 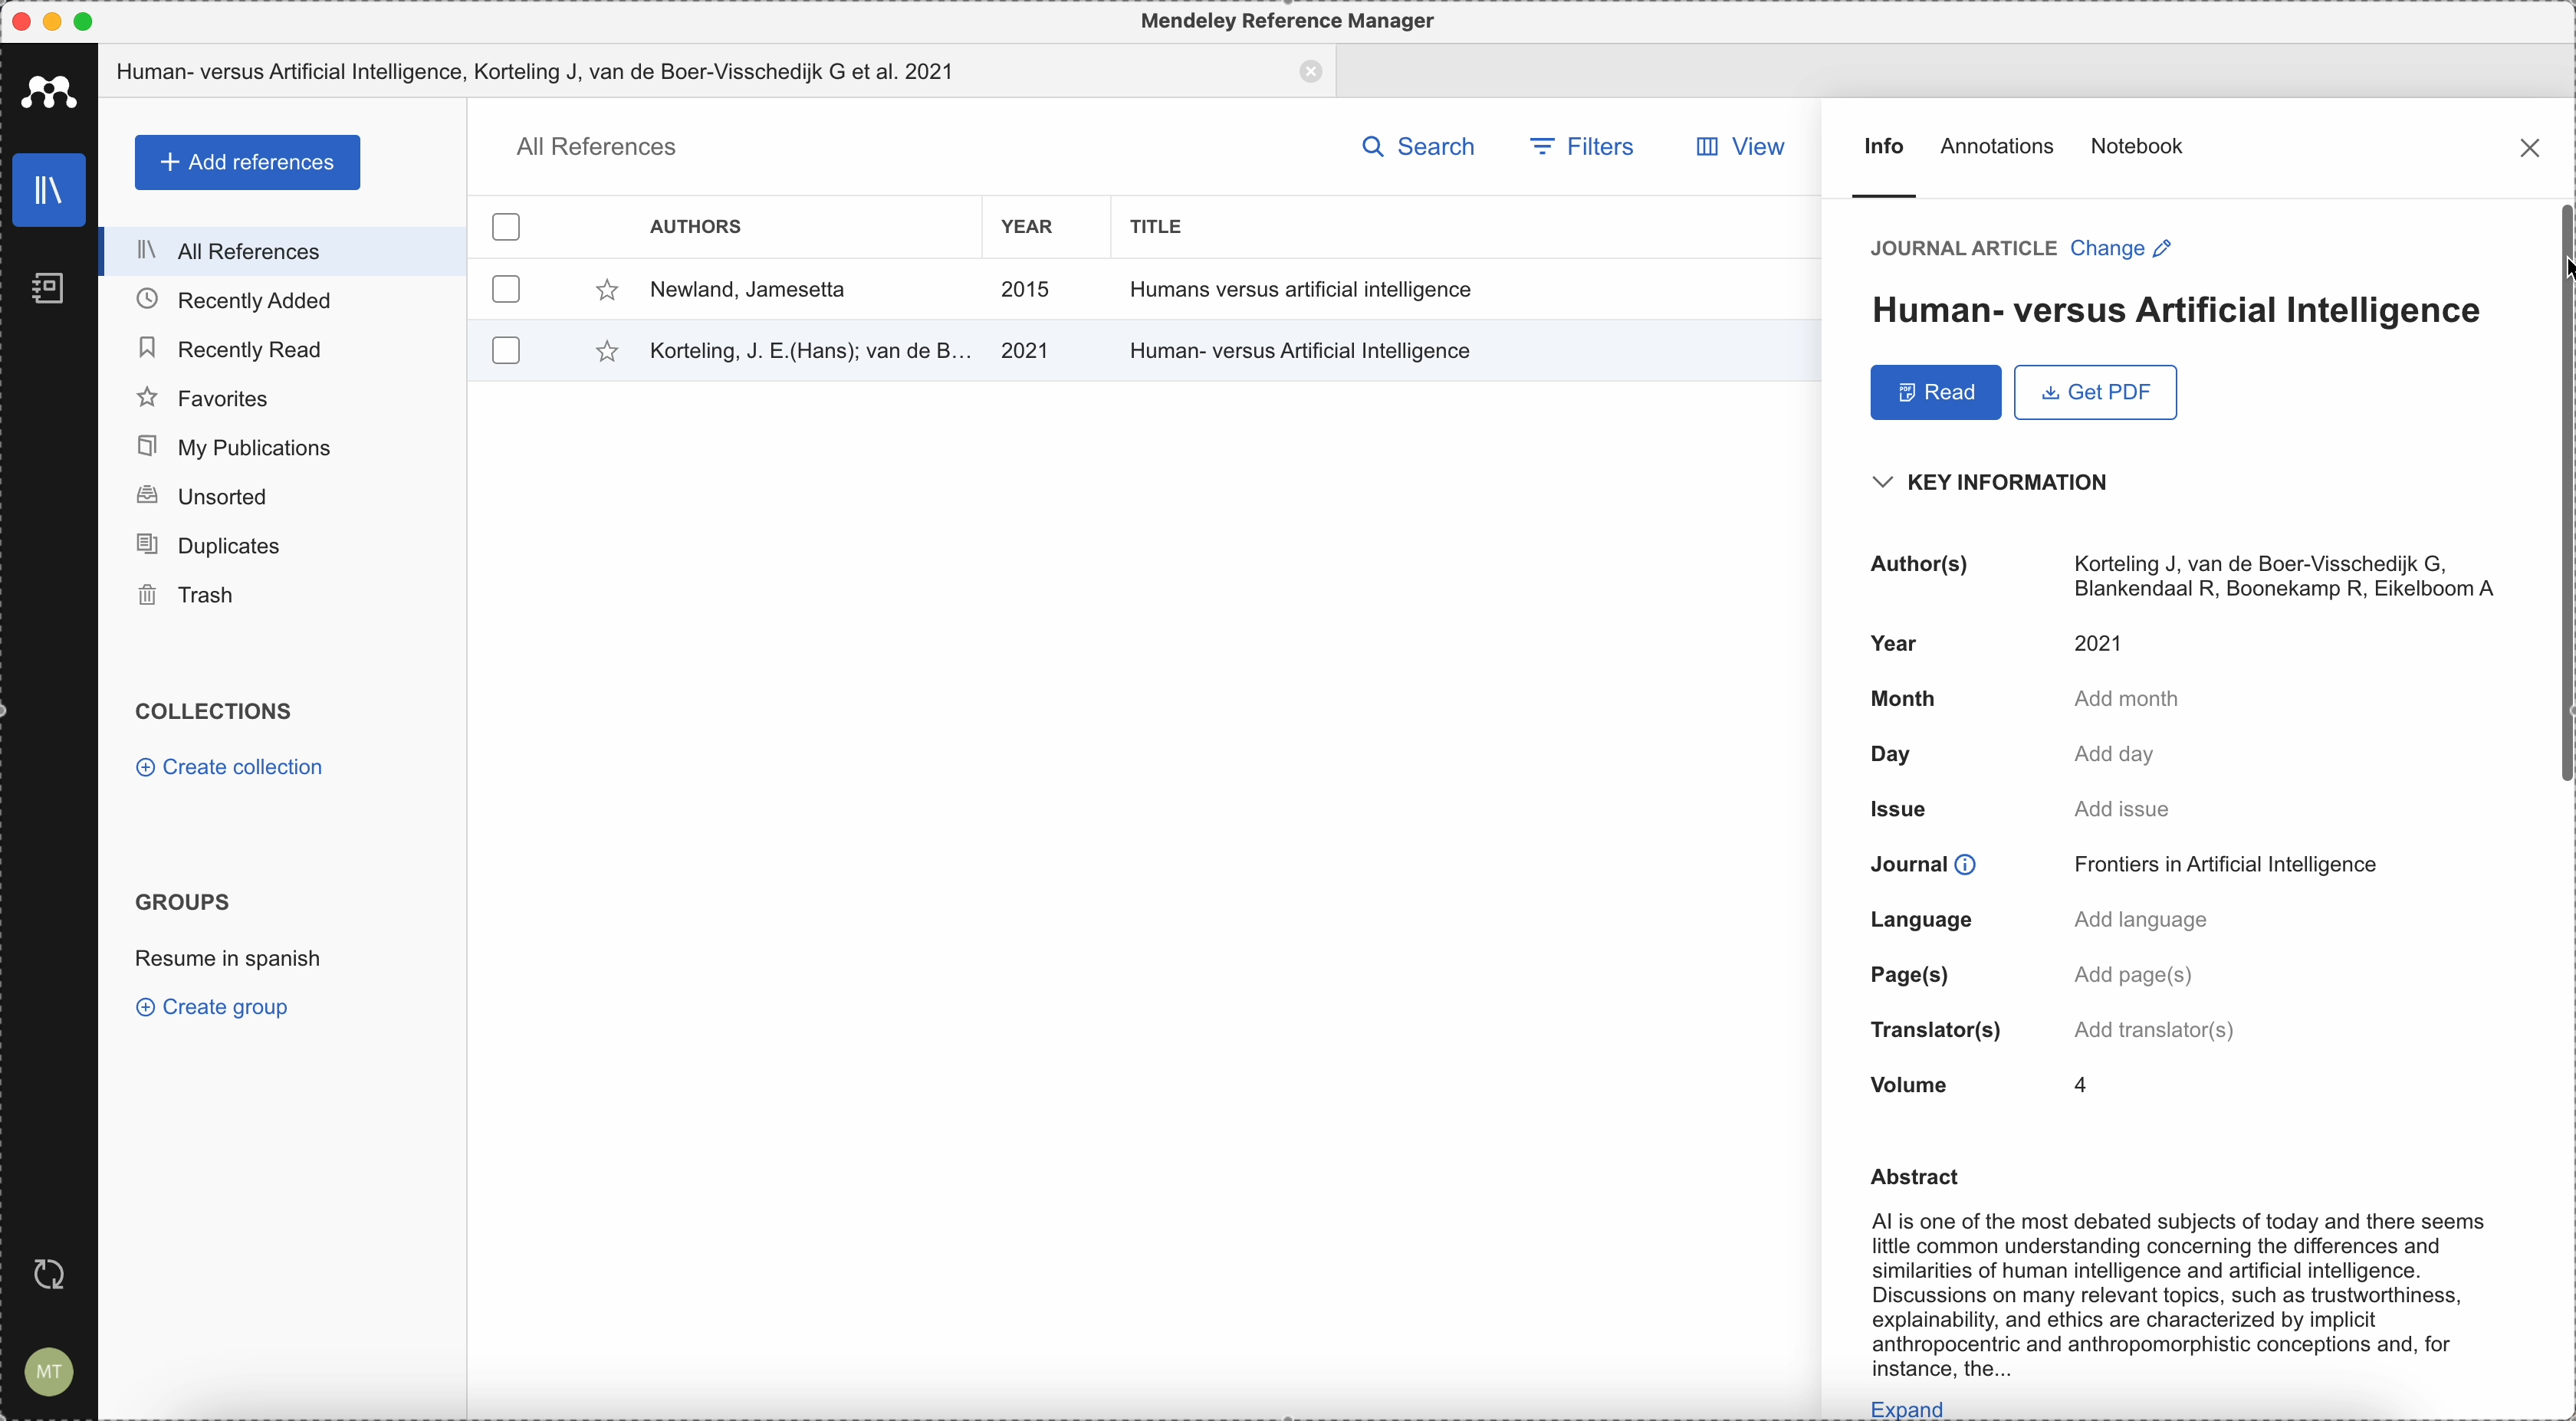 I want to click on change, so click(x=2125, y=249).